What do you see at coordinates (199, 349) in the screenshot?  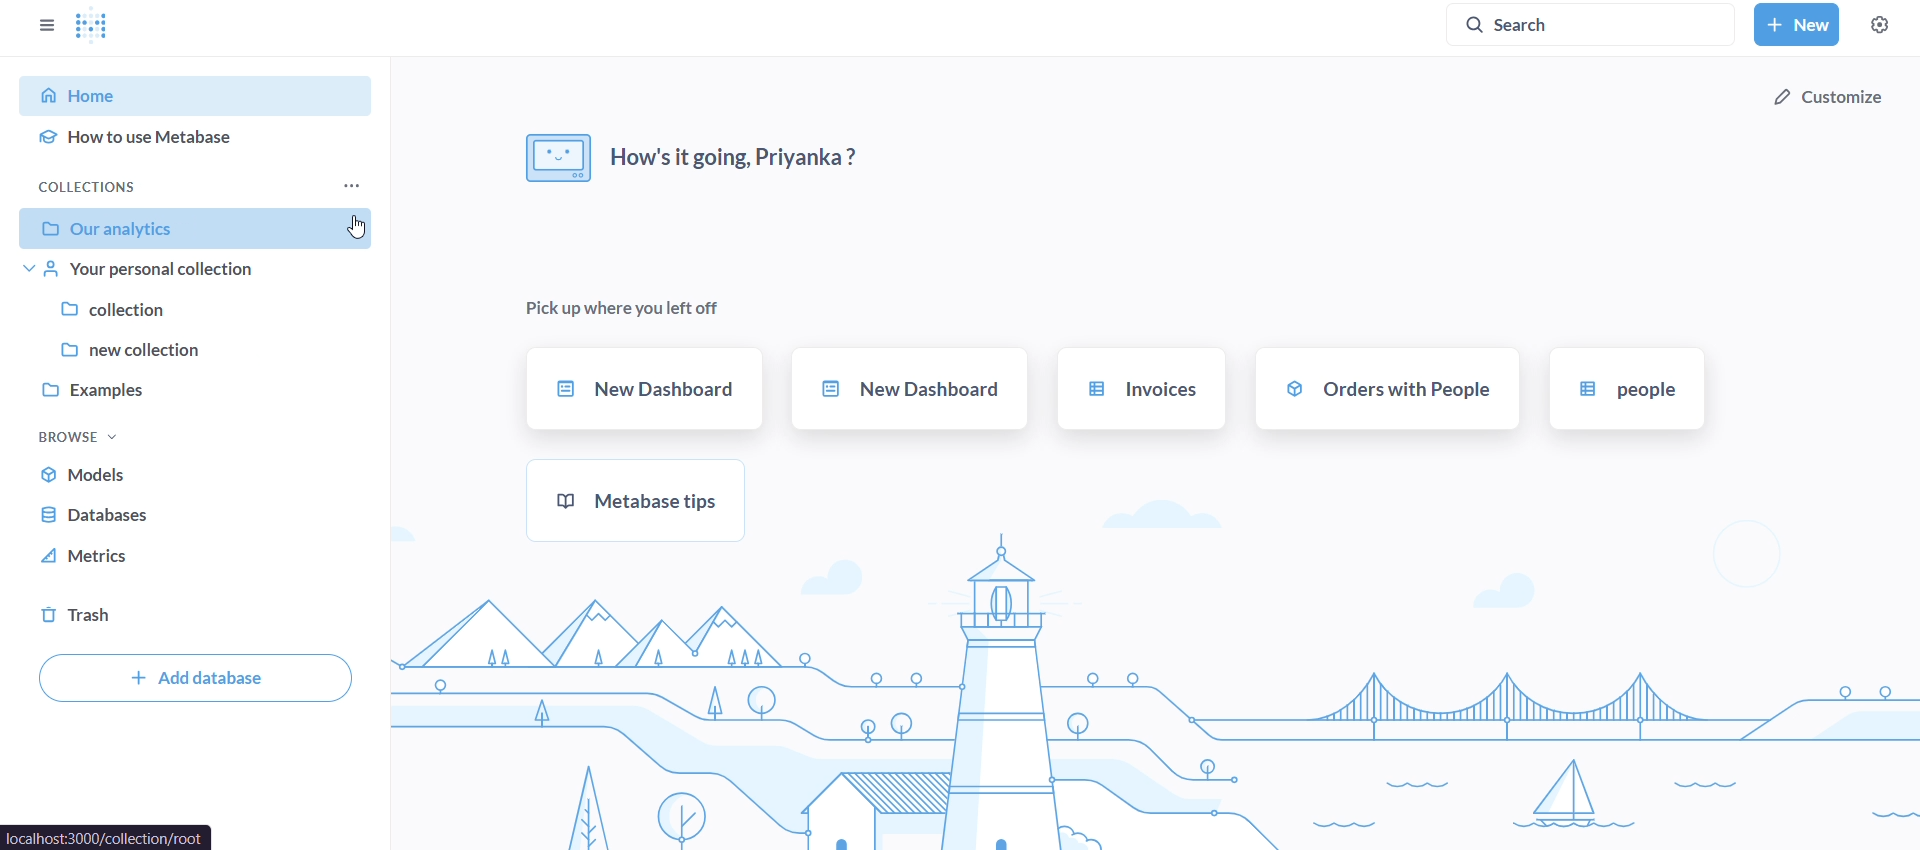 I see `new collection` at bounding box center [199, 349].